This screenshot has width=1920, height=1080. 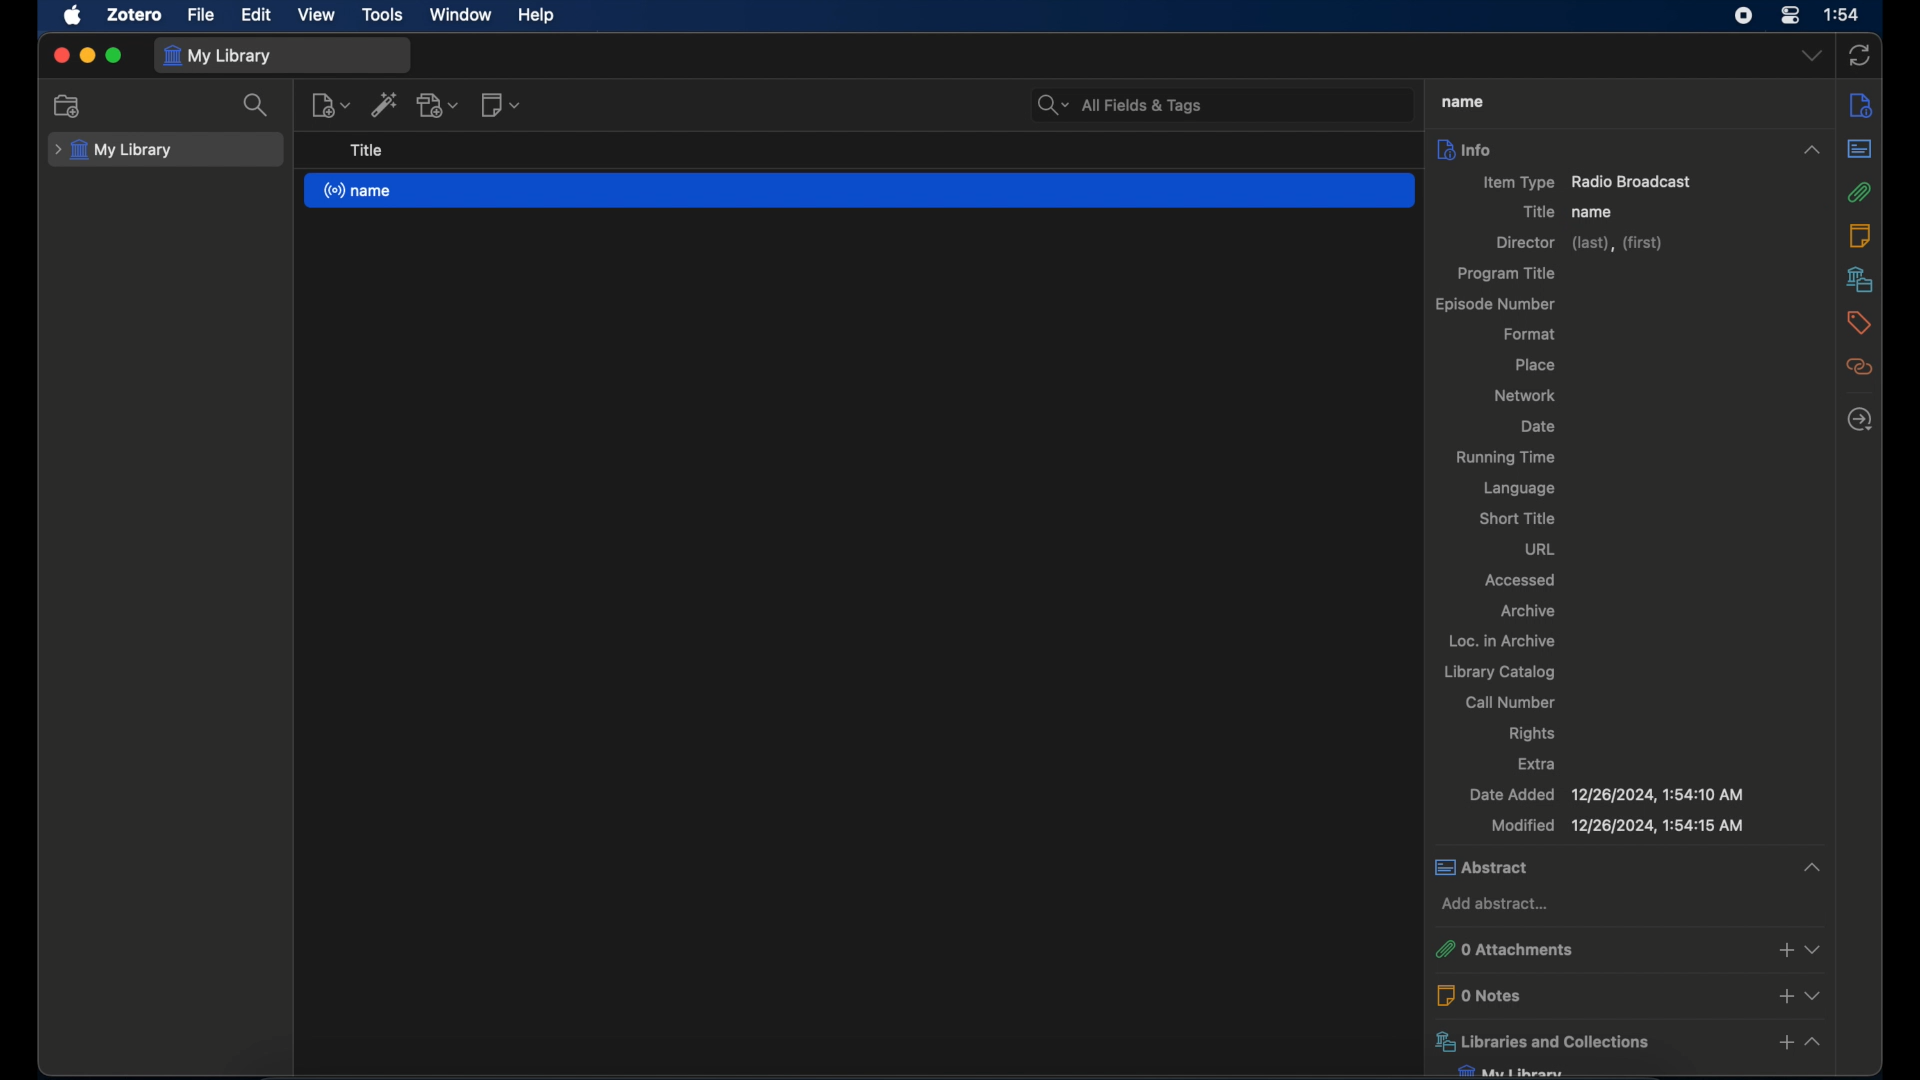 What do you see at coordinates (502, 104) in the screenshot?
I see `new note` at bounding box center [502, 104].